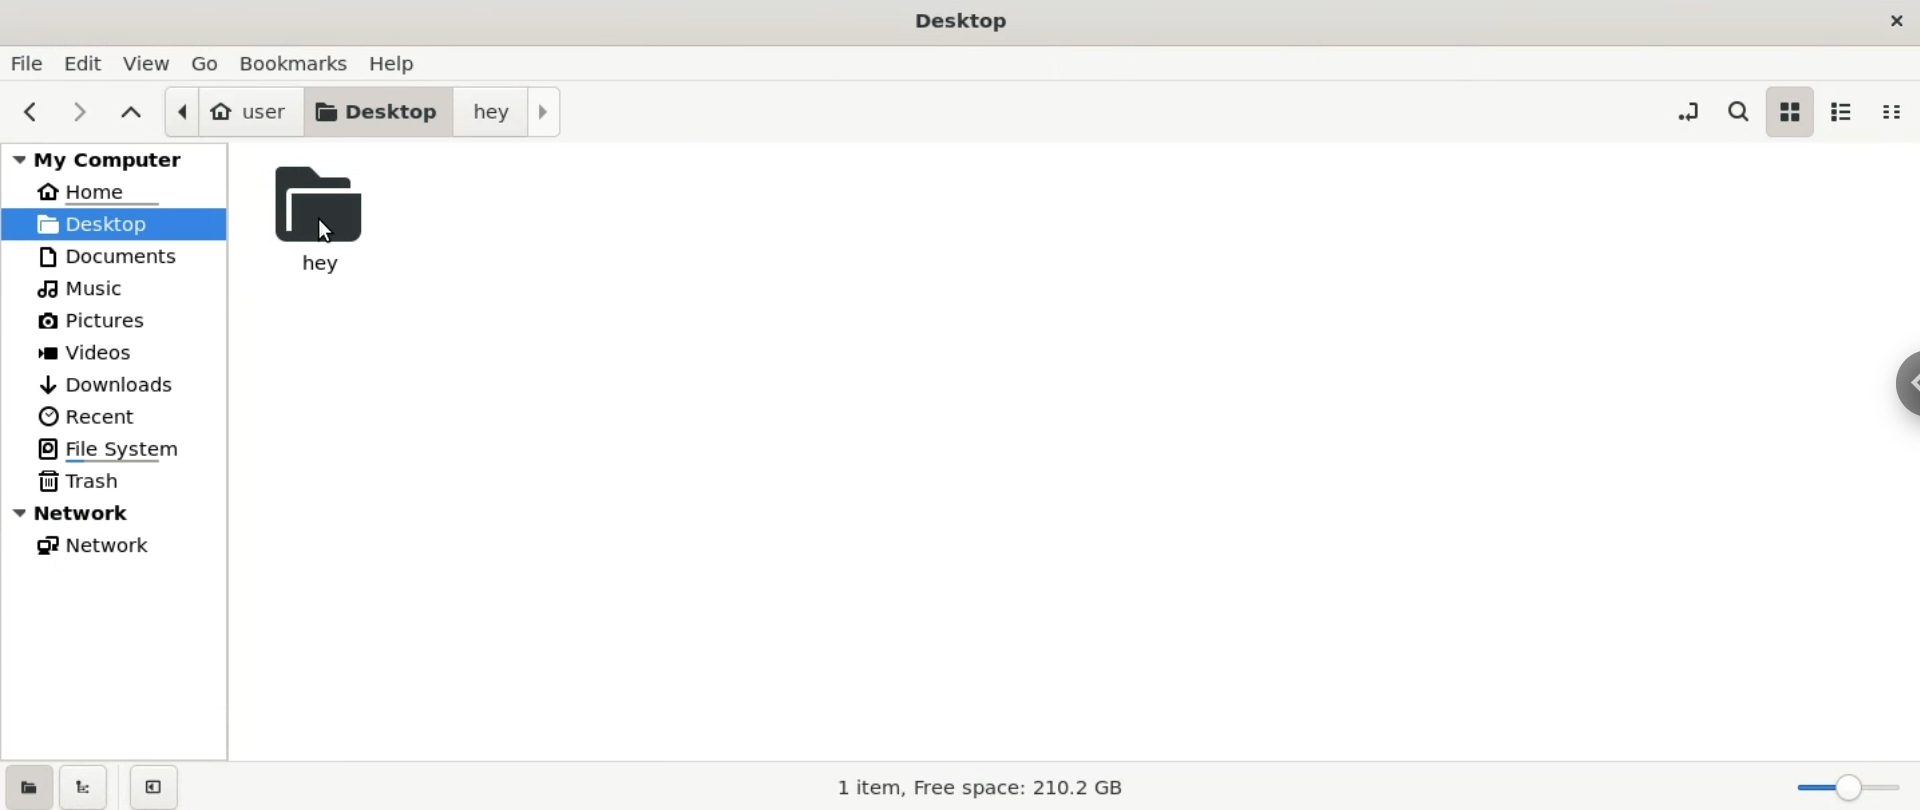 The image size is (1920, 810). What do you see at coordinates (234, 112) in the screenshot?
I see `user` at bounding box center [234, 112].